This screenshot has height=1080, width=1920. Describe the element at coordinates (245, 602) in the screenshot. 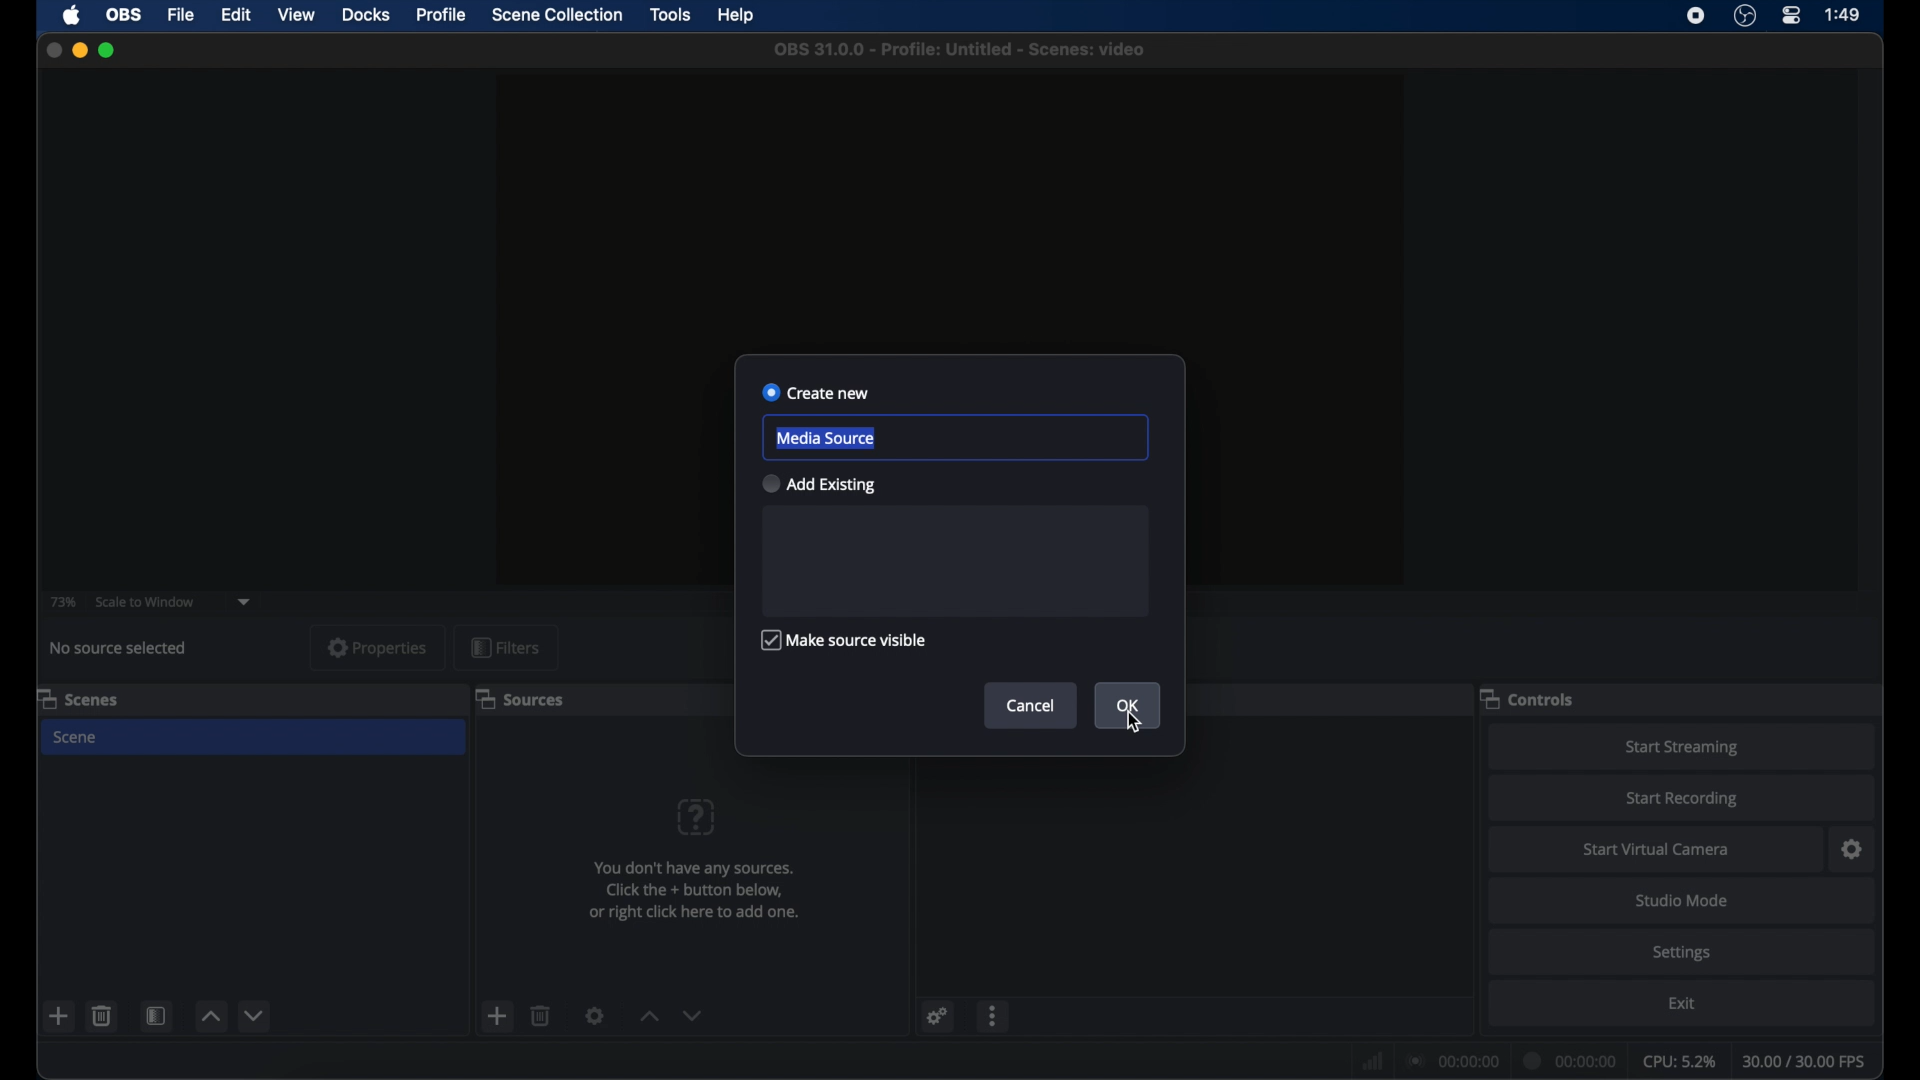

I see `dropdown` at that location.